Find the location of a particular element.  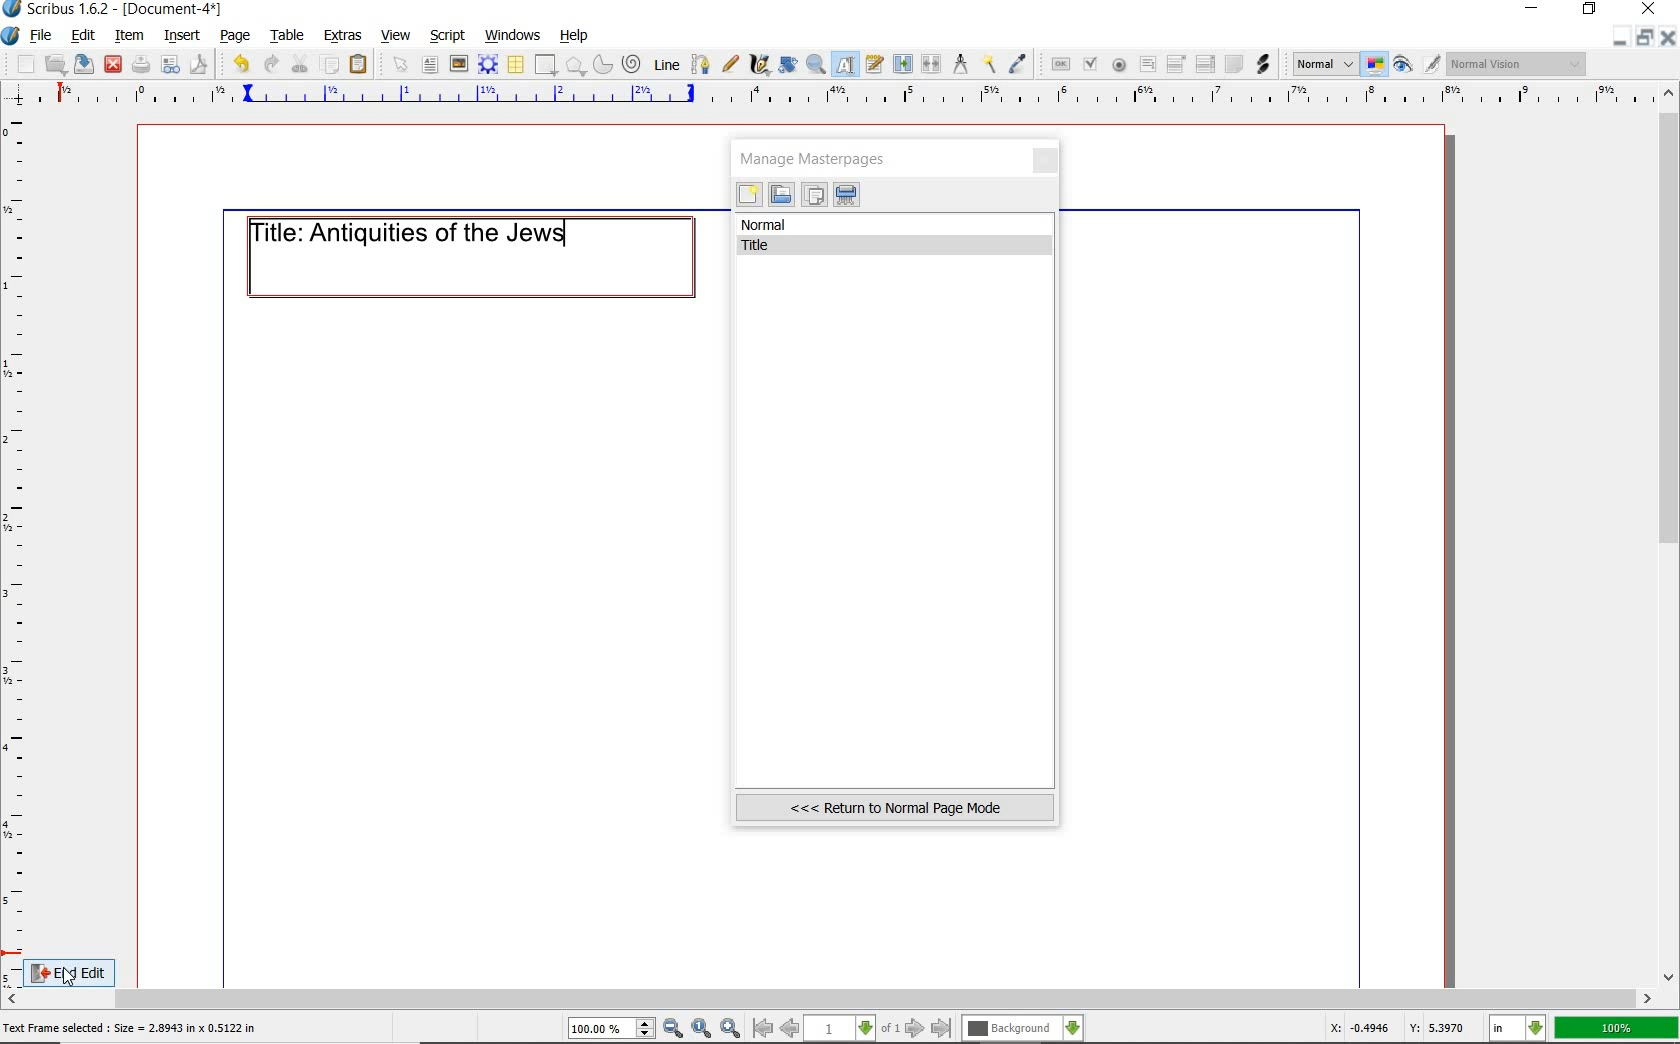

Normal Vision is located at coordinates (1518, 66).